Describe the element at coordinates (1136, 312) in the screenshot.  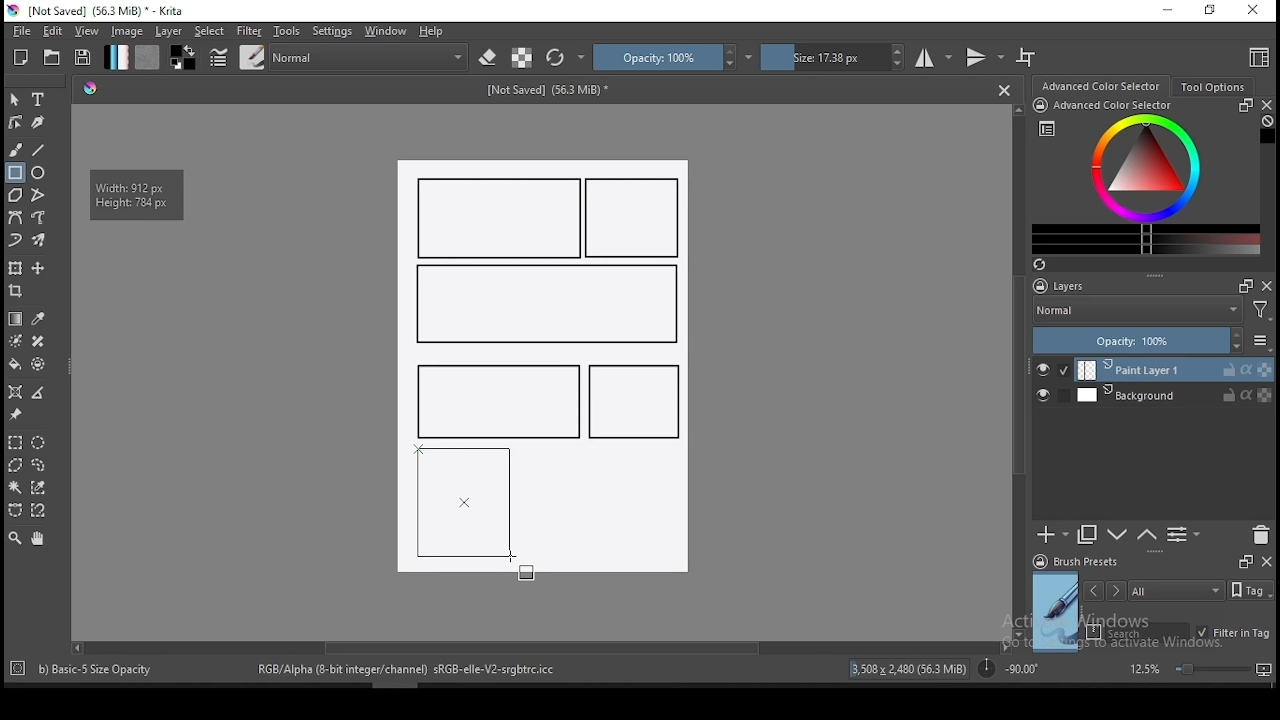
I see `blending mode` at that location.